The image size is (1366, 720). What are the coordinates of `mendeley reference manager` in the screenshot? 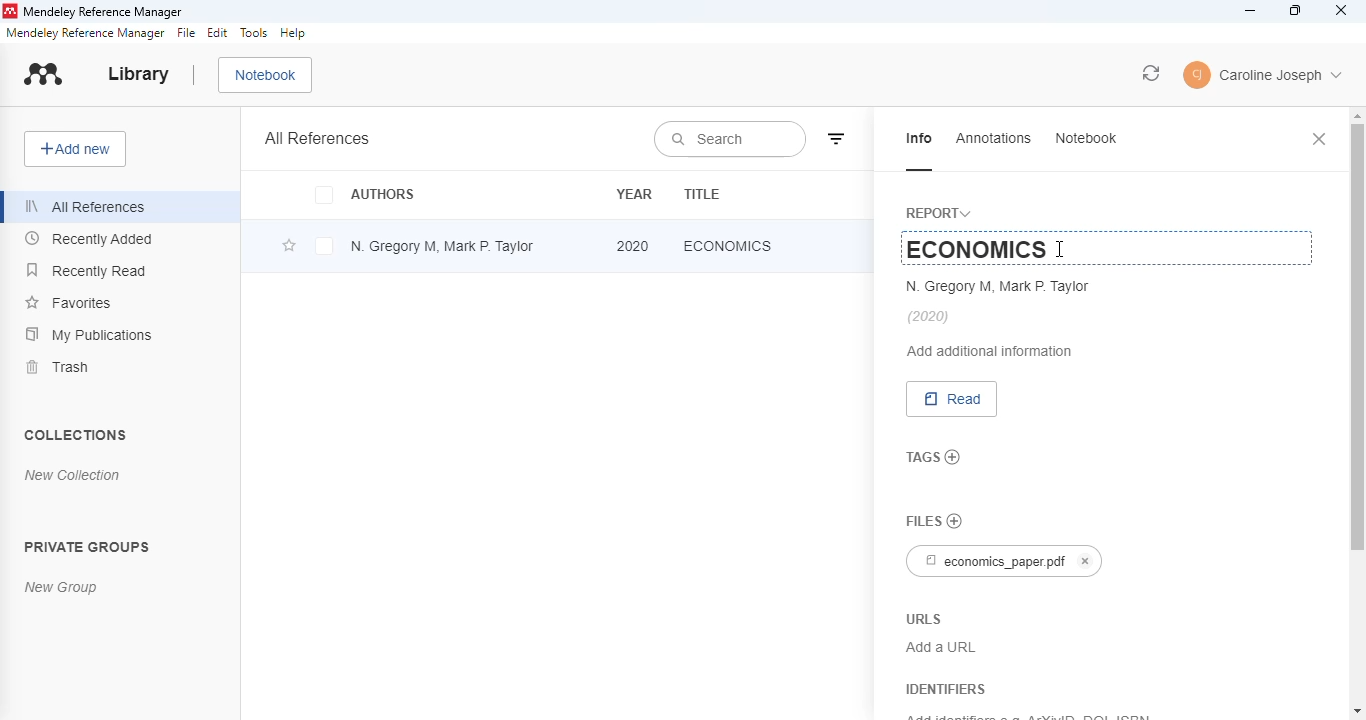 It's located at (84, 33).